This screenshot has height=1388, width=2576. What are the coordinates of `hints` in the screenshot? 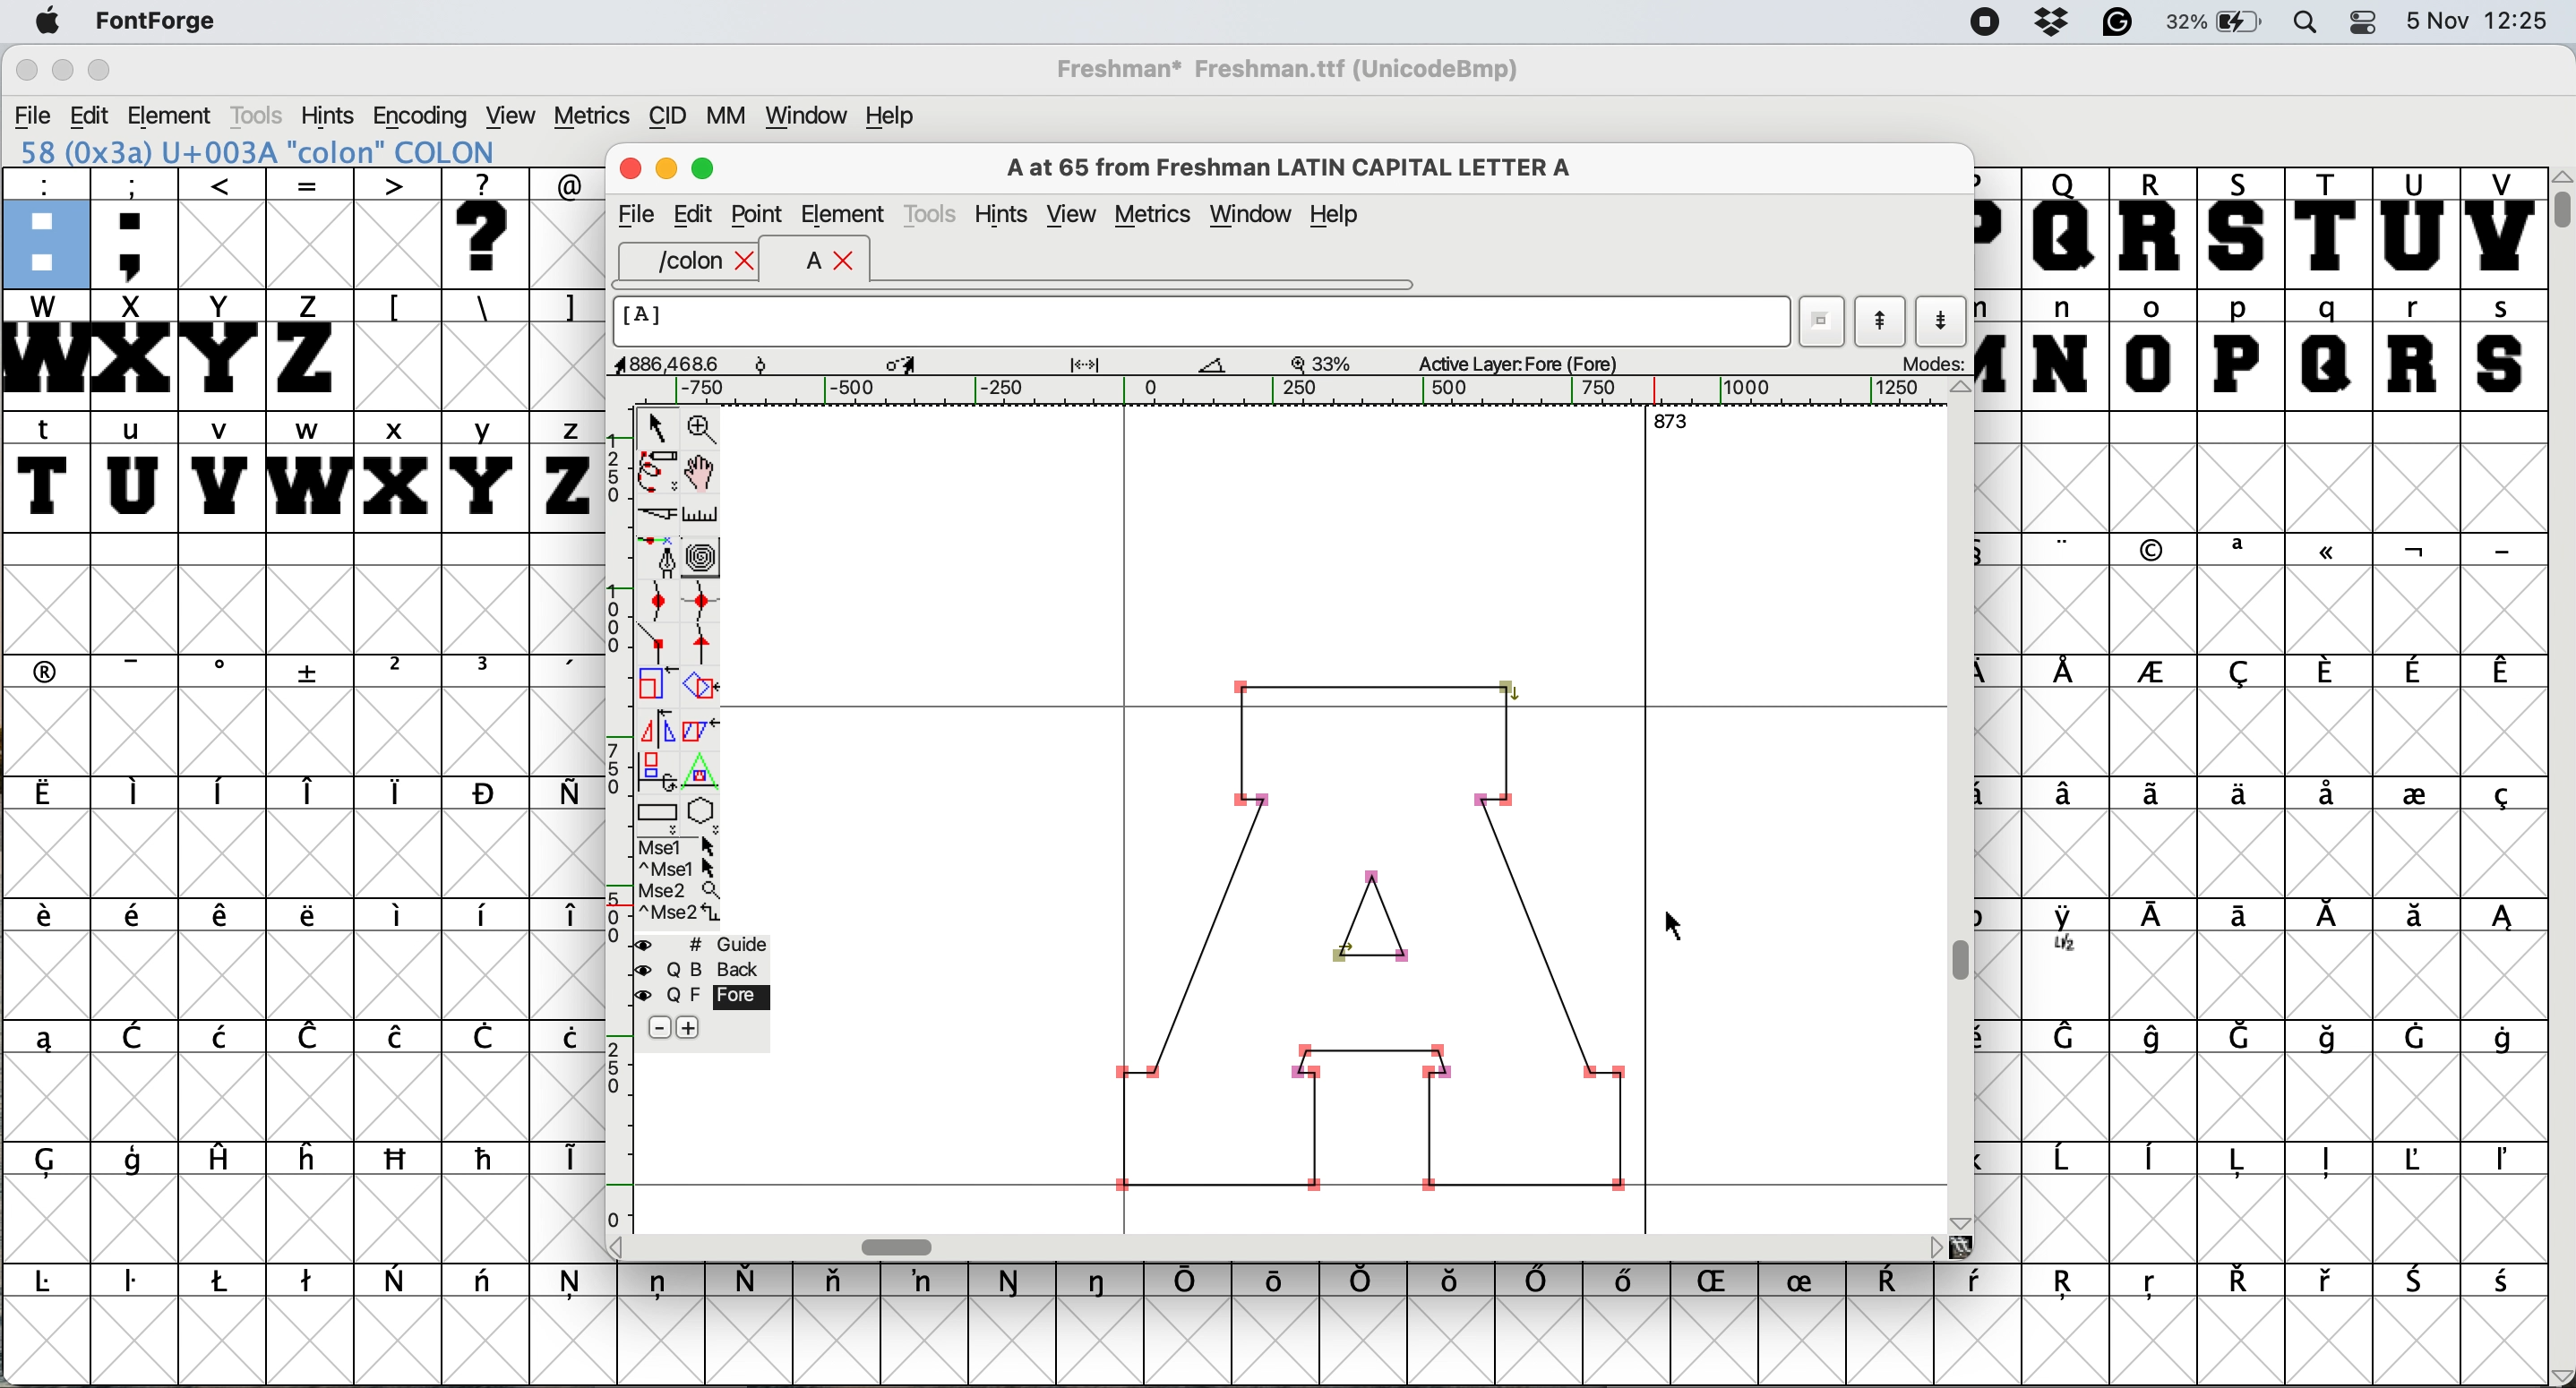 It's located at (332, 115).